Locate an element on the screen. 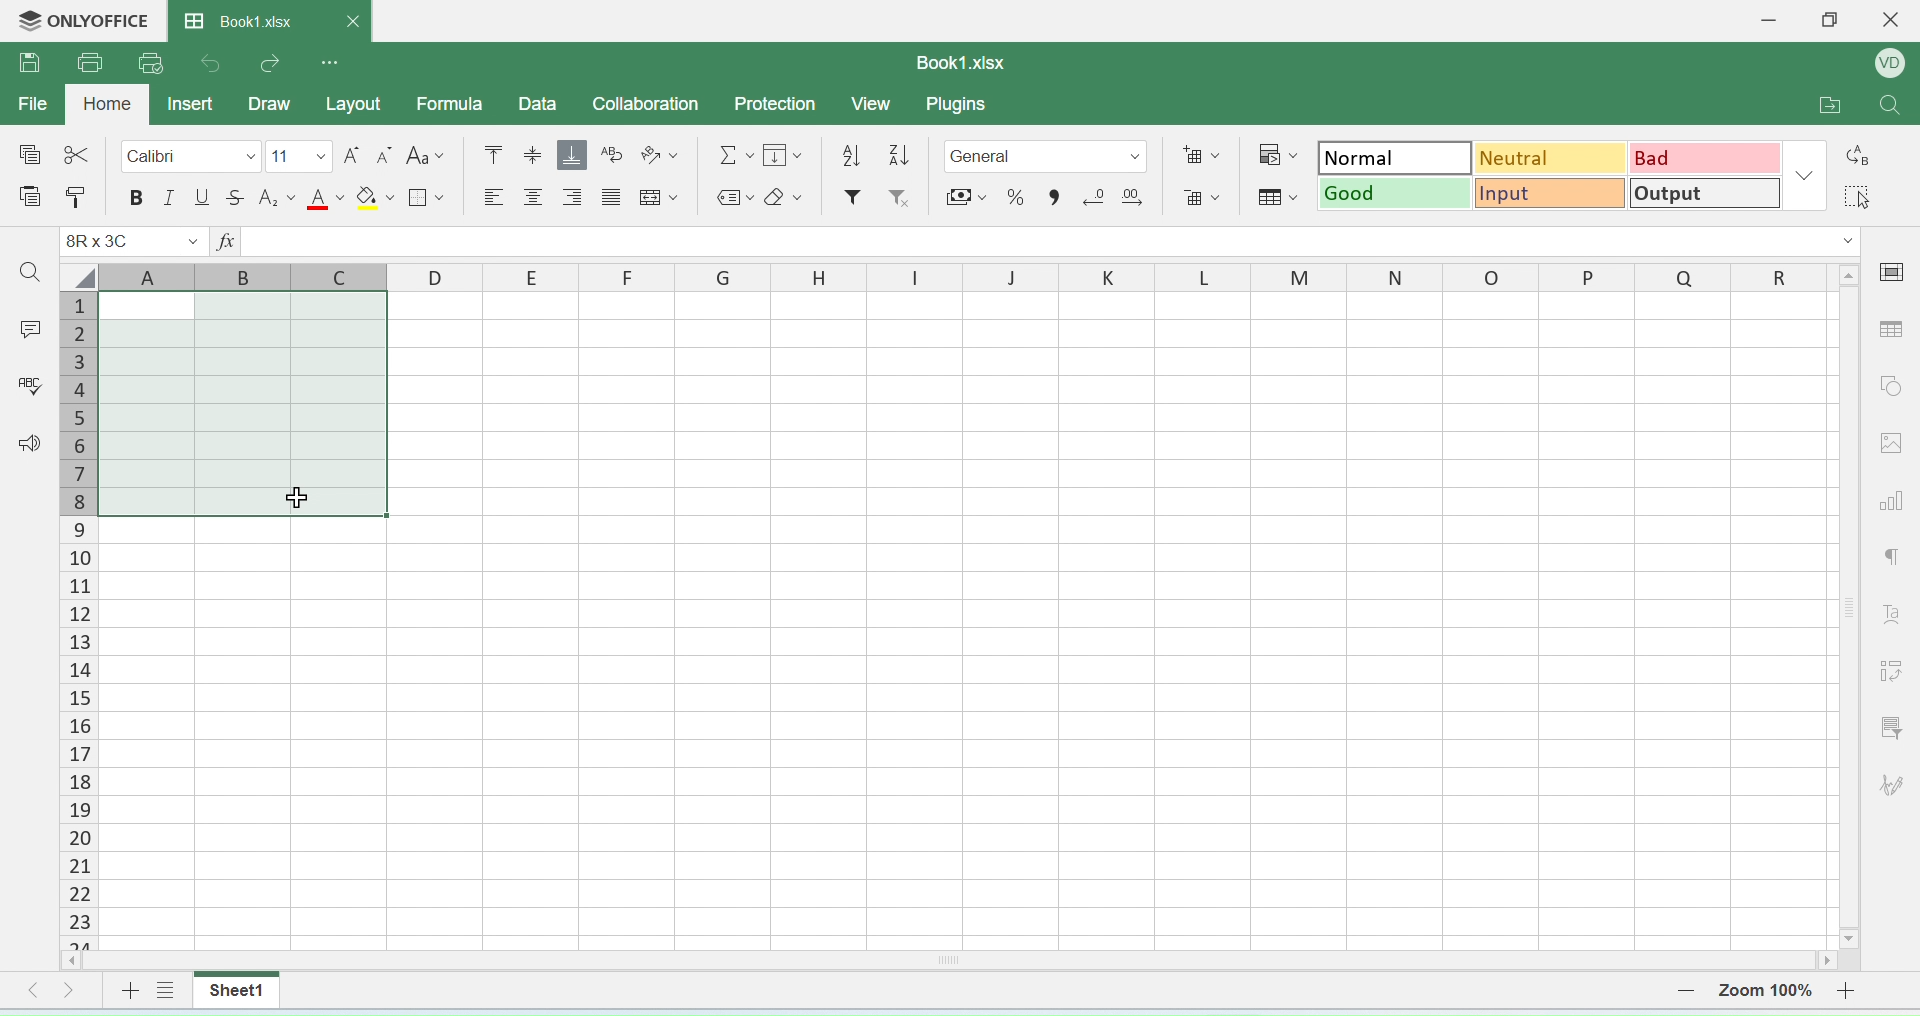 This screenshot has height=1016, width=1920. align left is located at coordinates (490, 198).